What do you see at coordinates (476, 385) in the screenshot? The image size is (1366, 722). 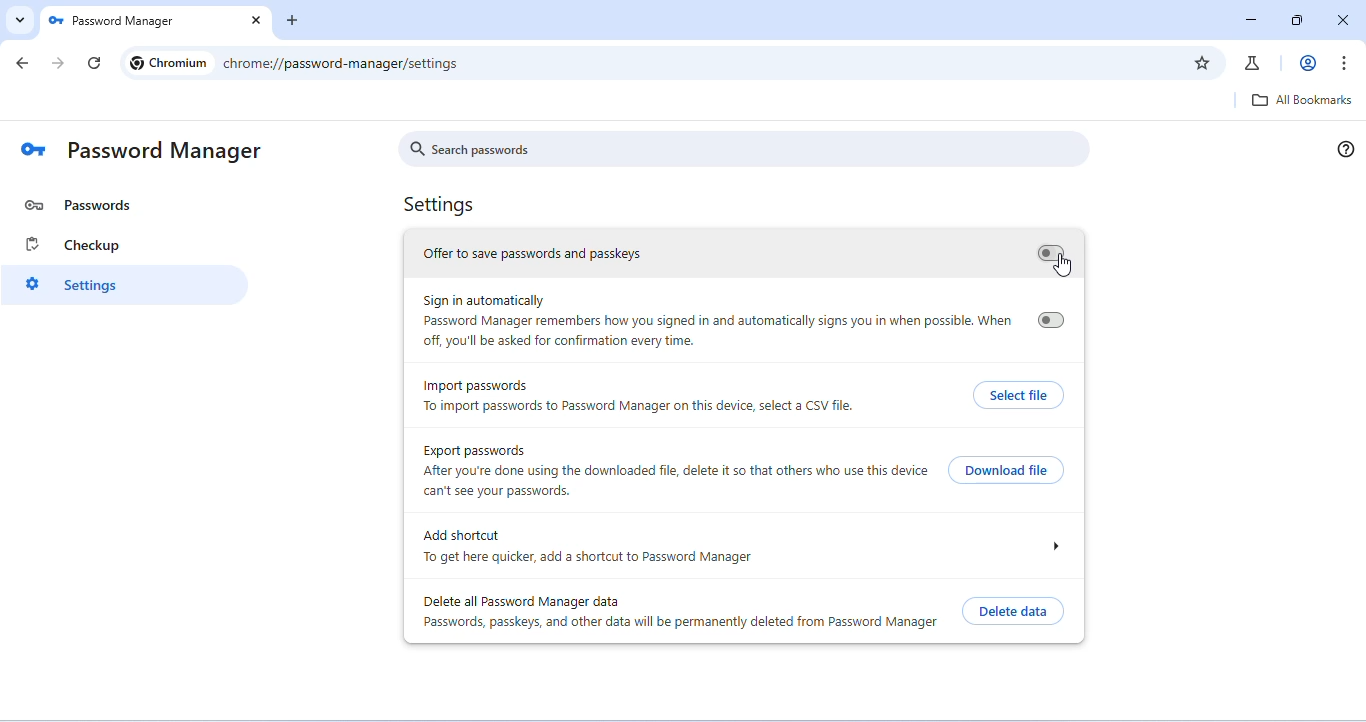 I see `import password` at bounding box center [476, 385].